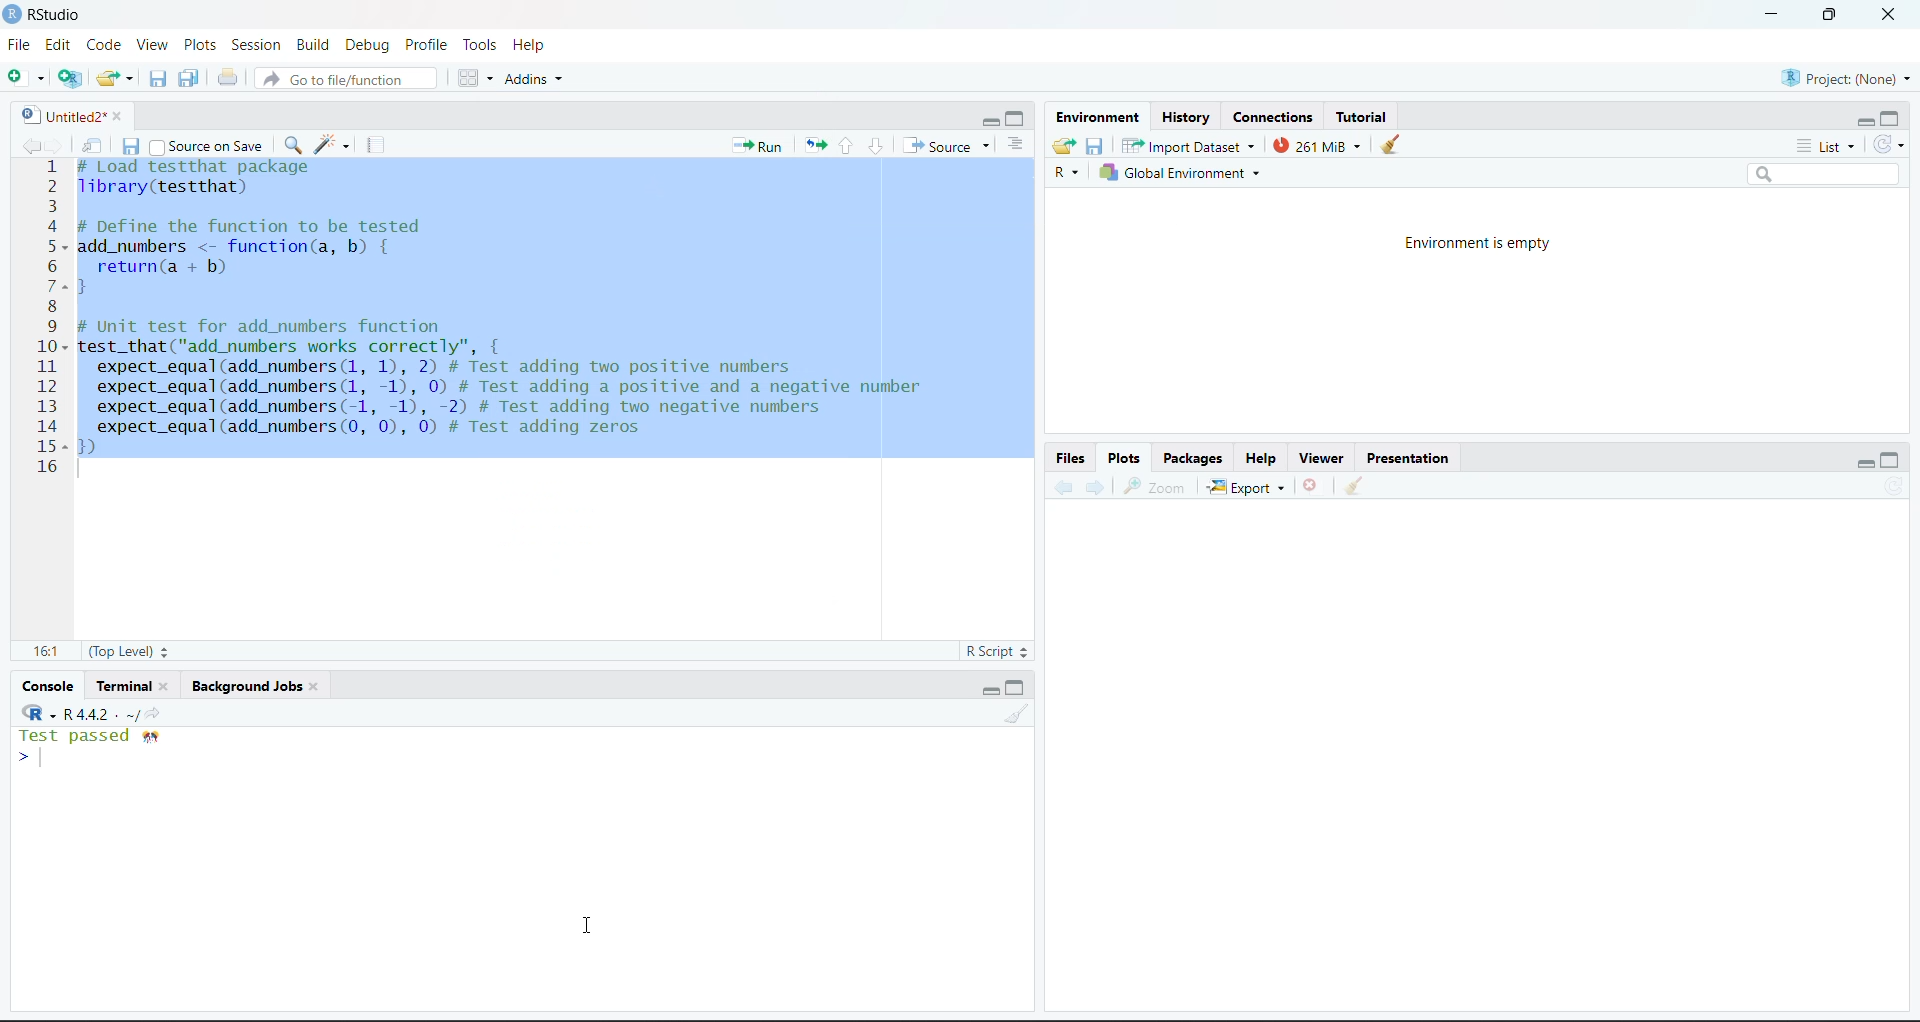 Image resolution: width=1920 pixels, height=1022 pixels. Describe the element at coordinates (68, 78) in the screenshot. I see `create a project` at that location.